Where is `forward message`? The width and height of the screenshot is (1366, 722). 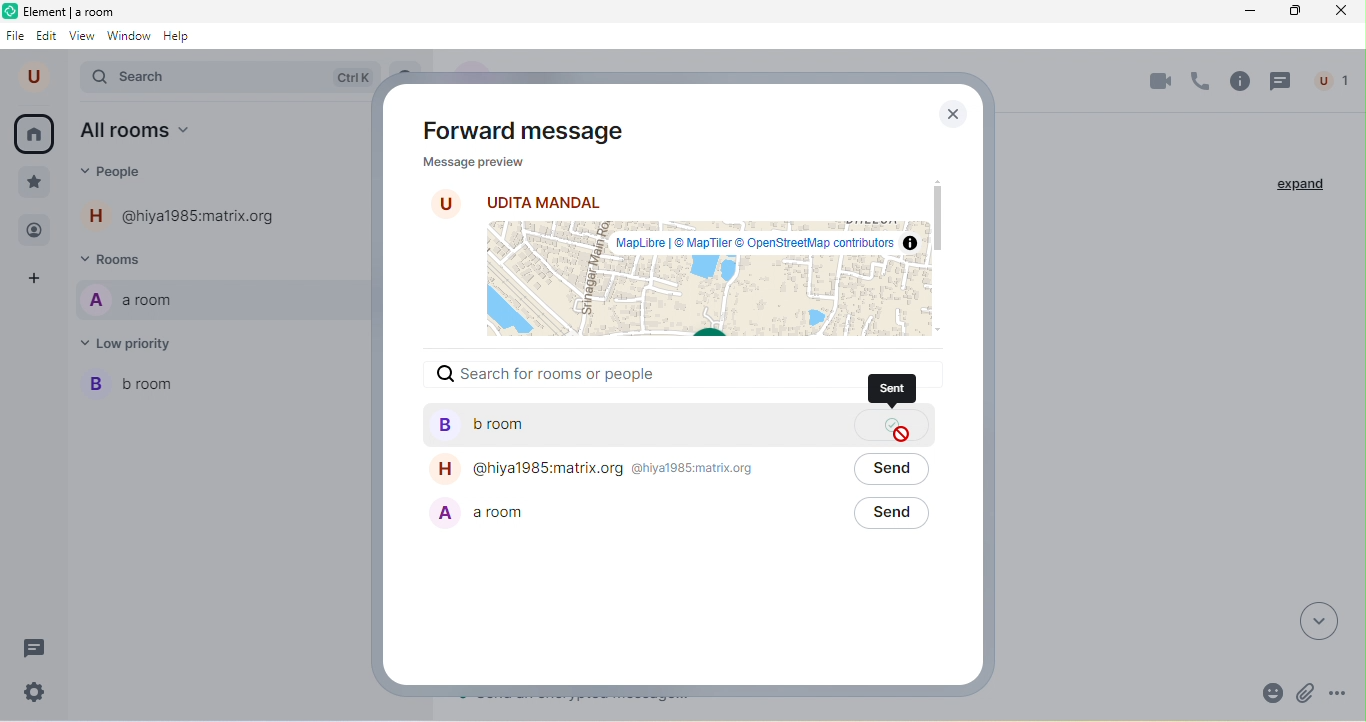
forward message is located at coordinates (527, 132).